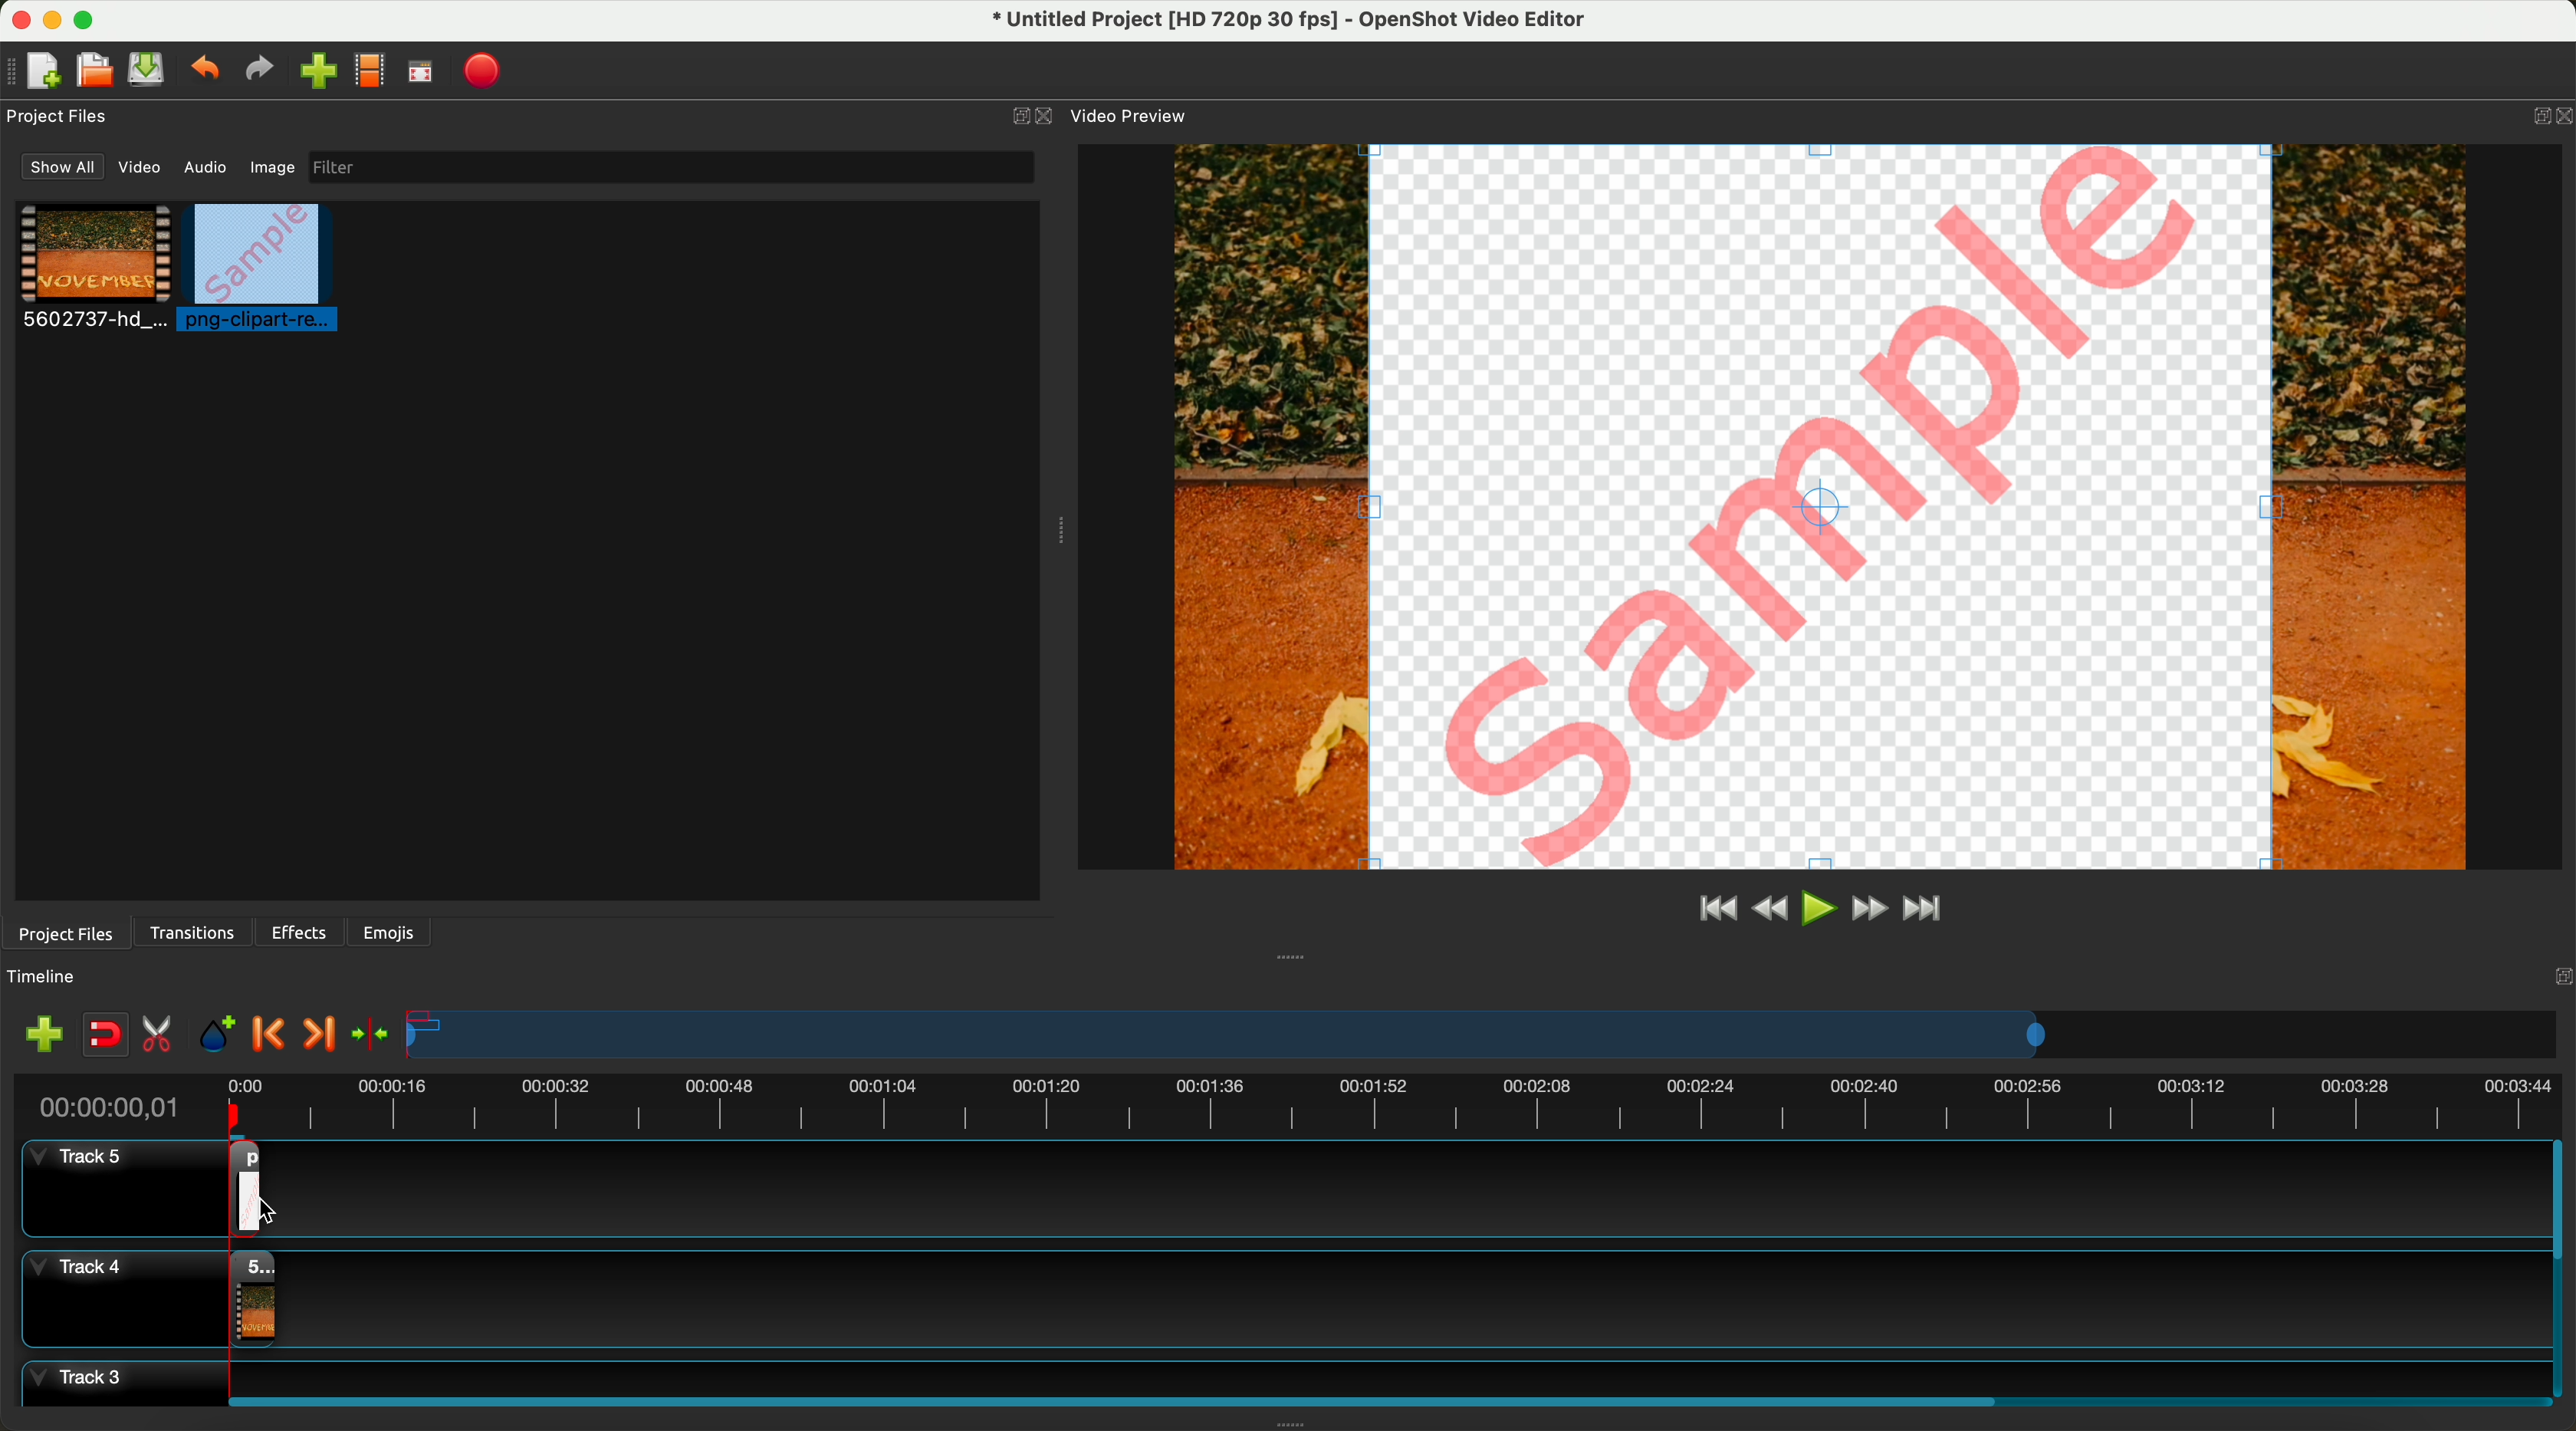 The height and width of the screenshot is (1431, 2576). What do you see at coordinates (389, 929) in the screenshot?
I see `emojis` at bounding box center [389, 929].